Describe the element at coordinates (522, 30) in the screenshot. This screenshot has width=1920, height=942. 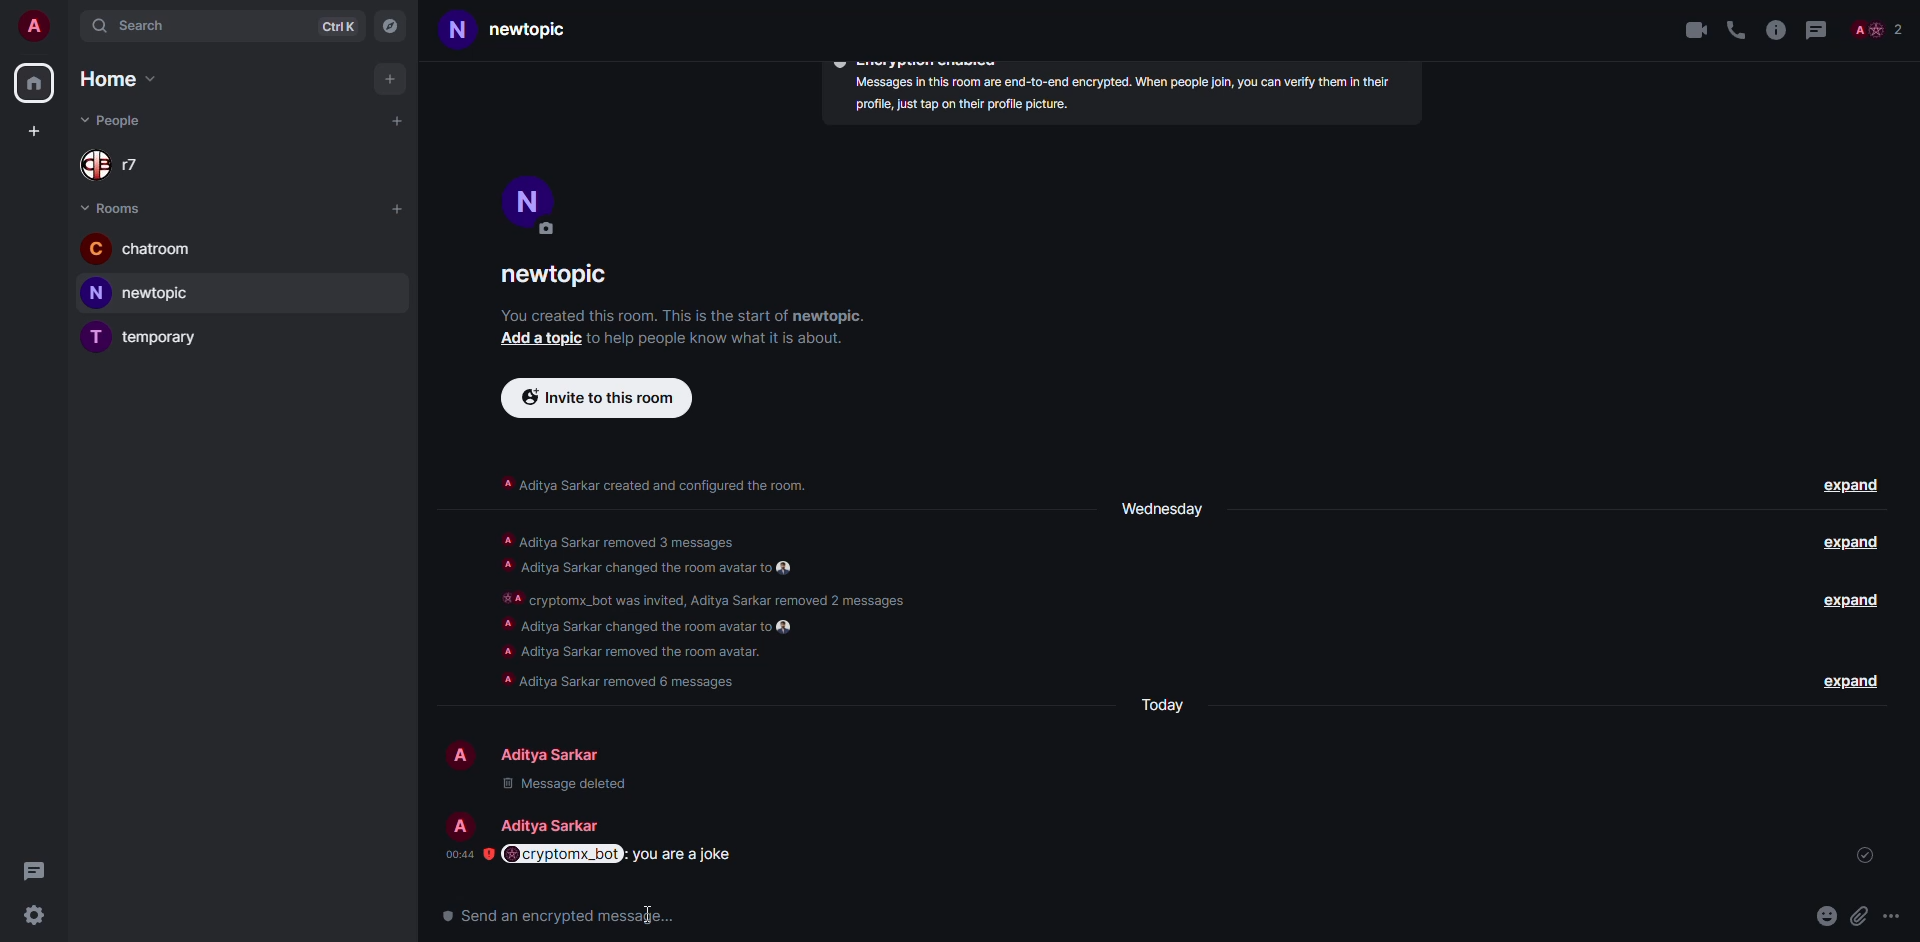
I see `room` at that location.